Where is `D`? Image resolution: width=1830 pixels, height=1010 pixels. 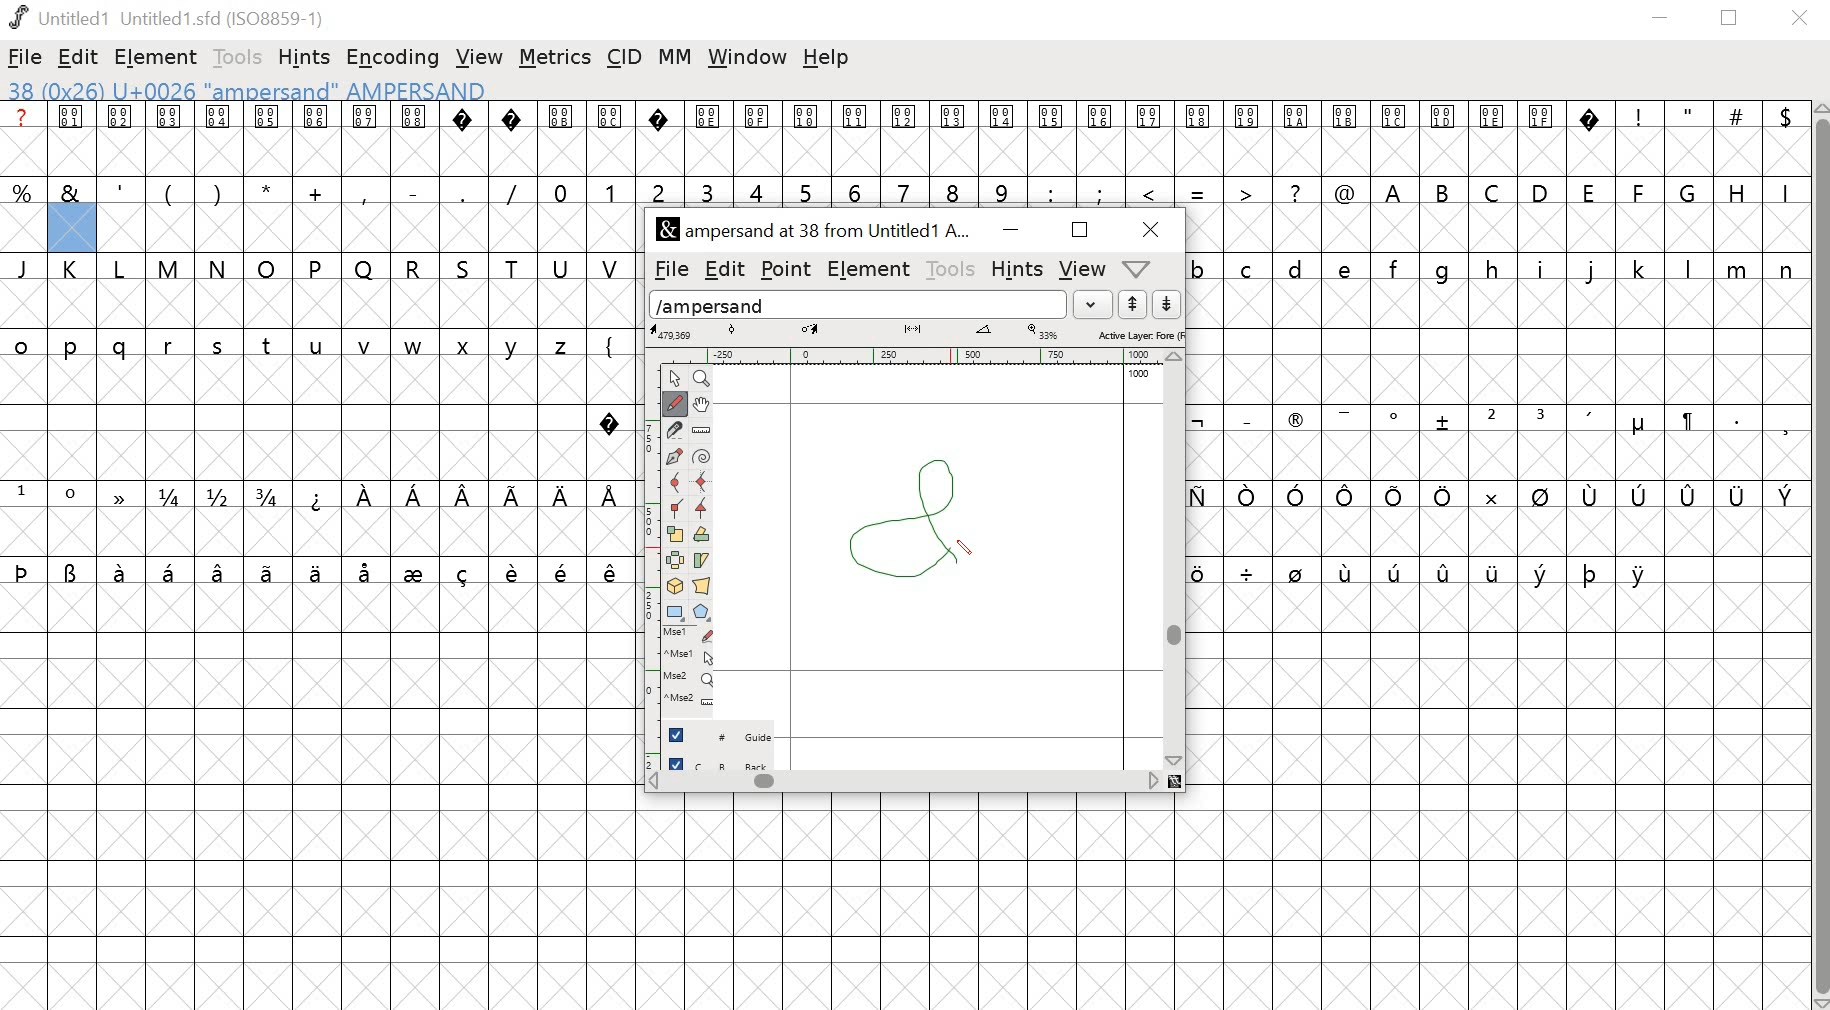 D is located at coordinates (1542, 191).